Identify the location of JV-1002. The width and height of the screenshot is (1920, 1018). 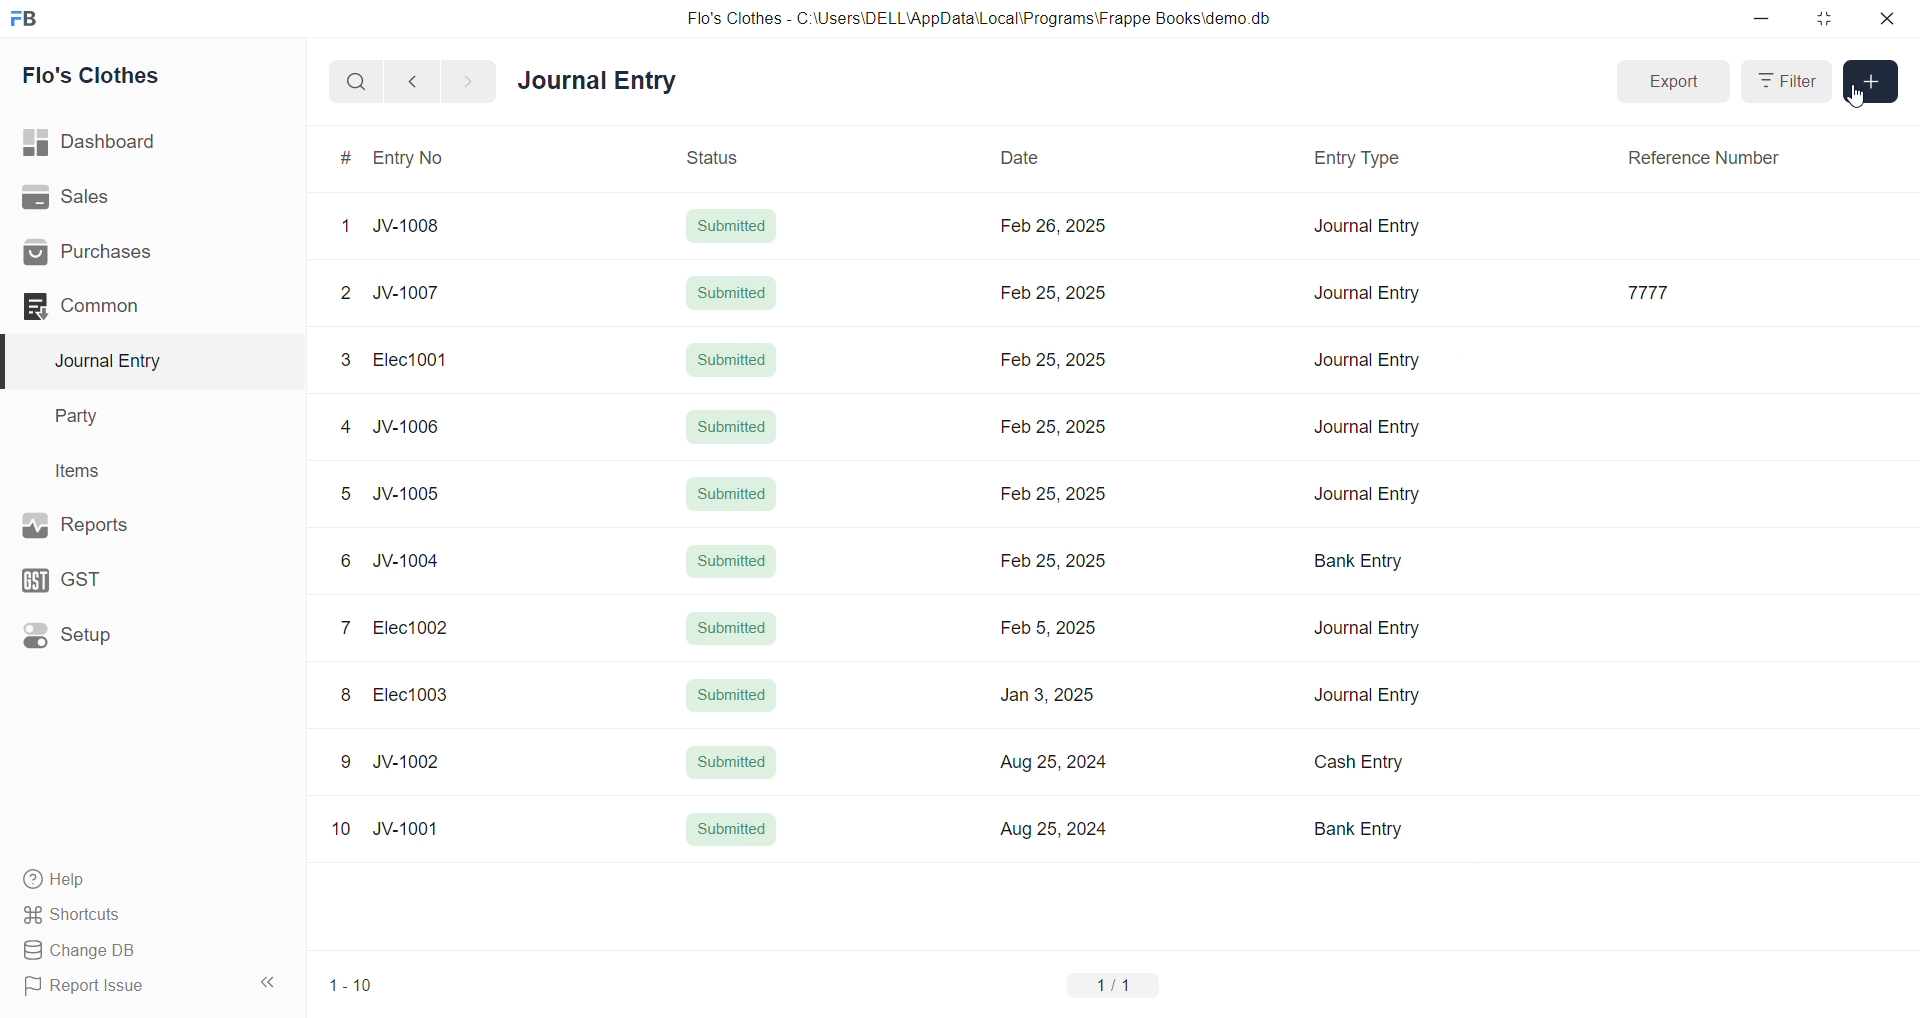
(410, 762).